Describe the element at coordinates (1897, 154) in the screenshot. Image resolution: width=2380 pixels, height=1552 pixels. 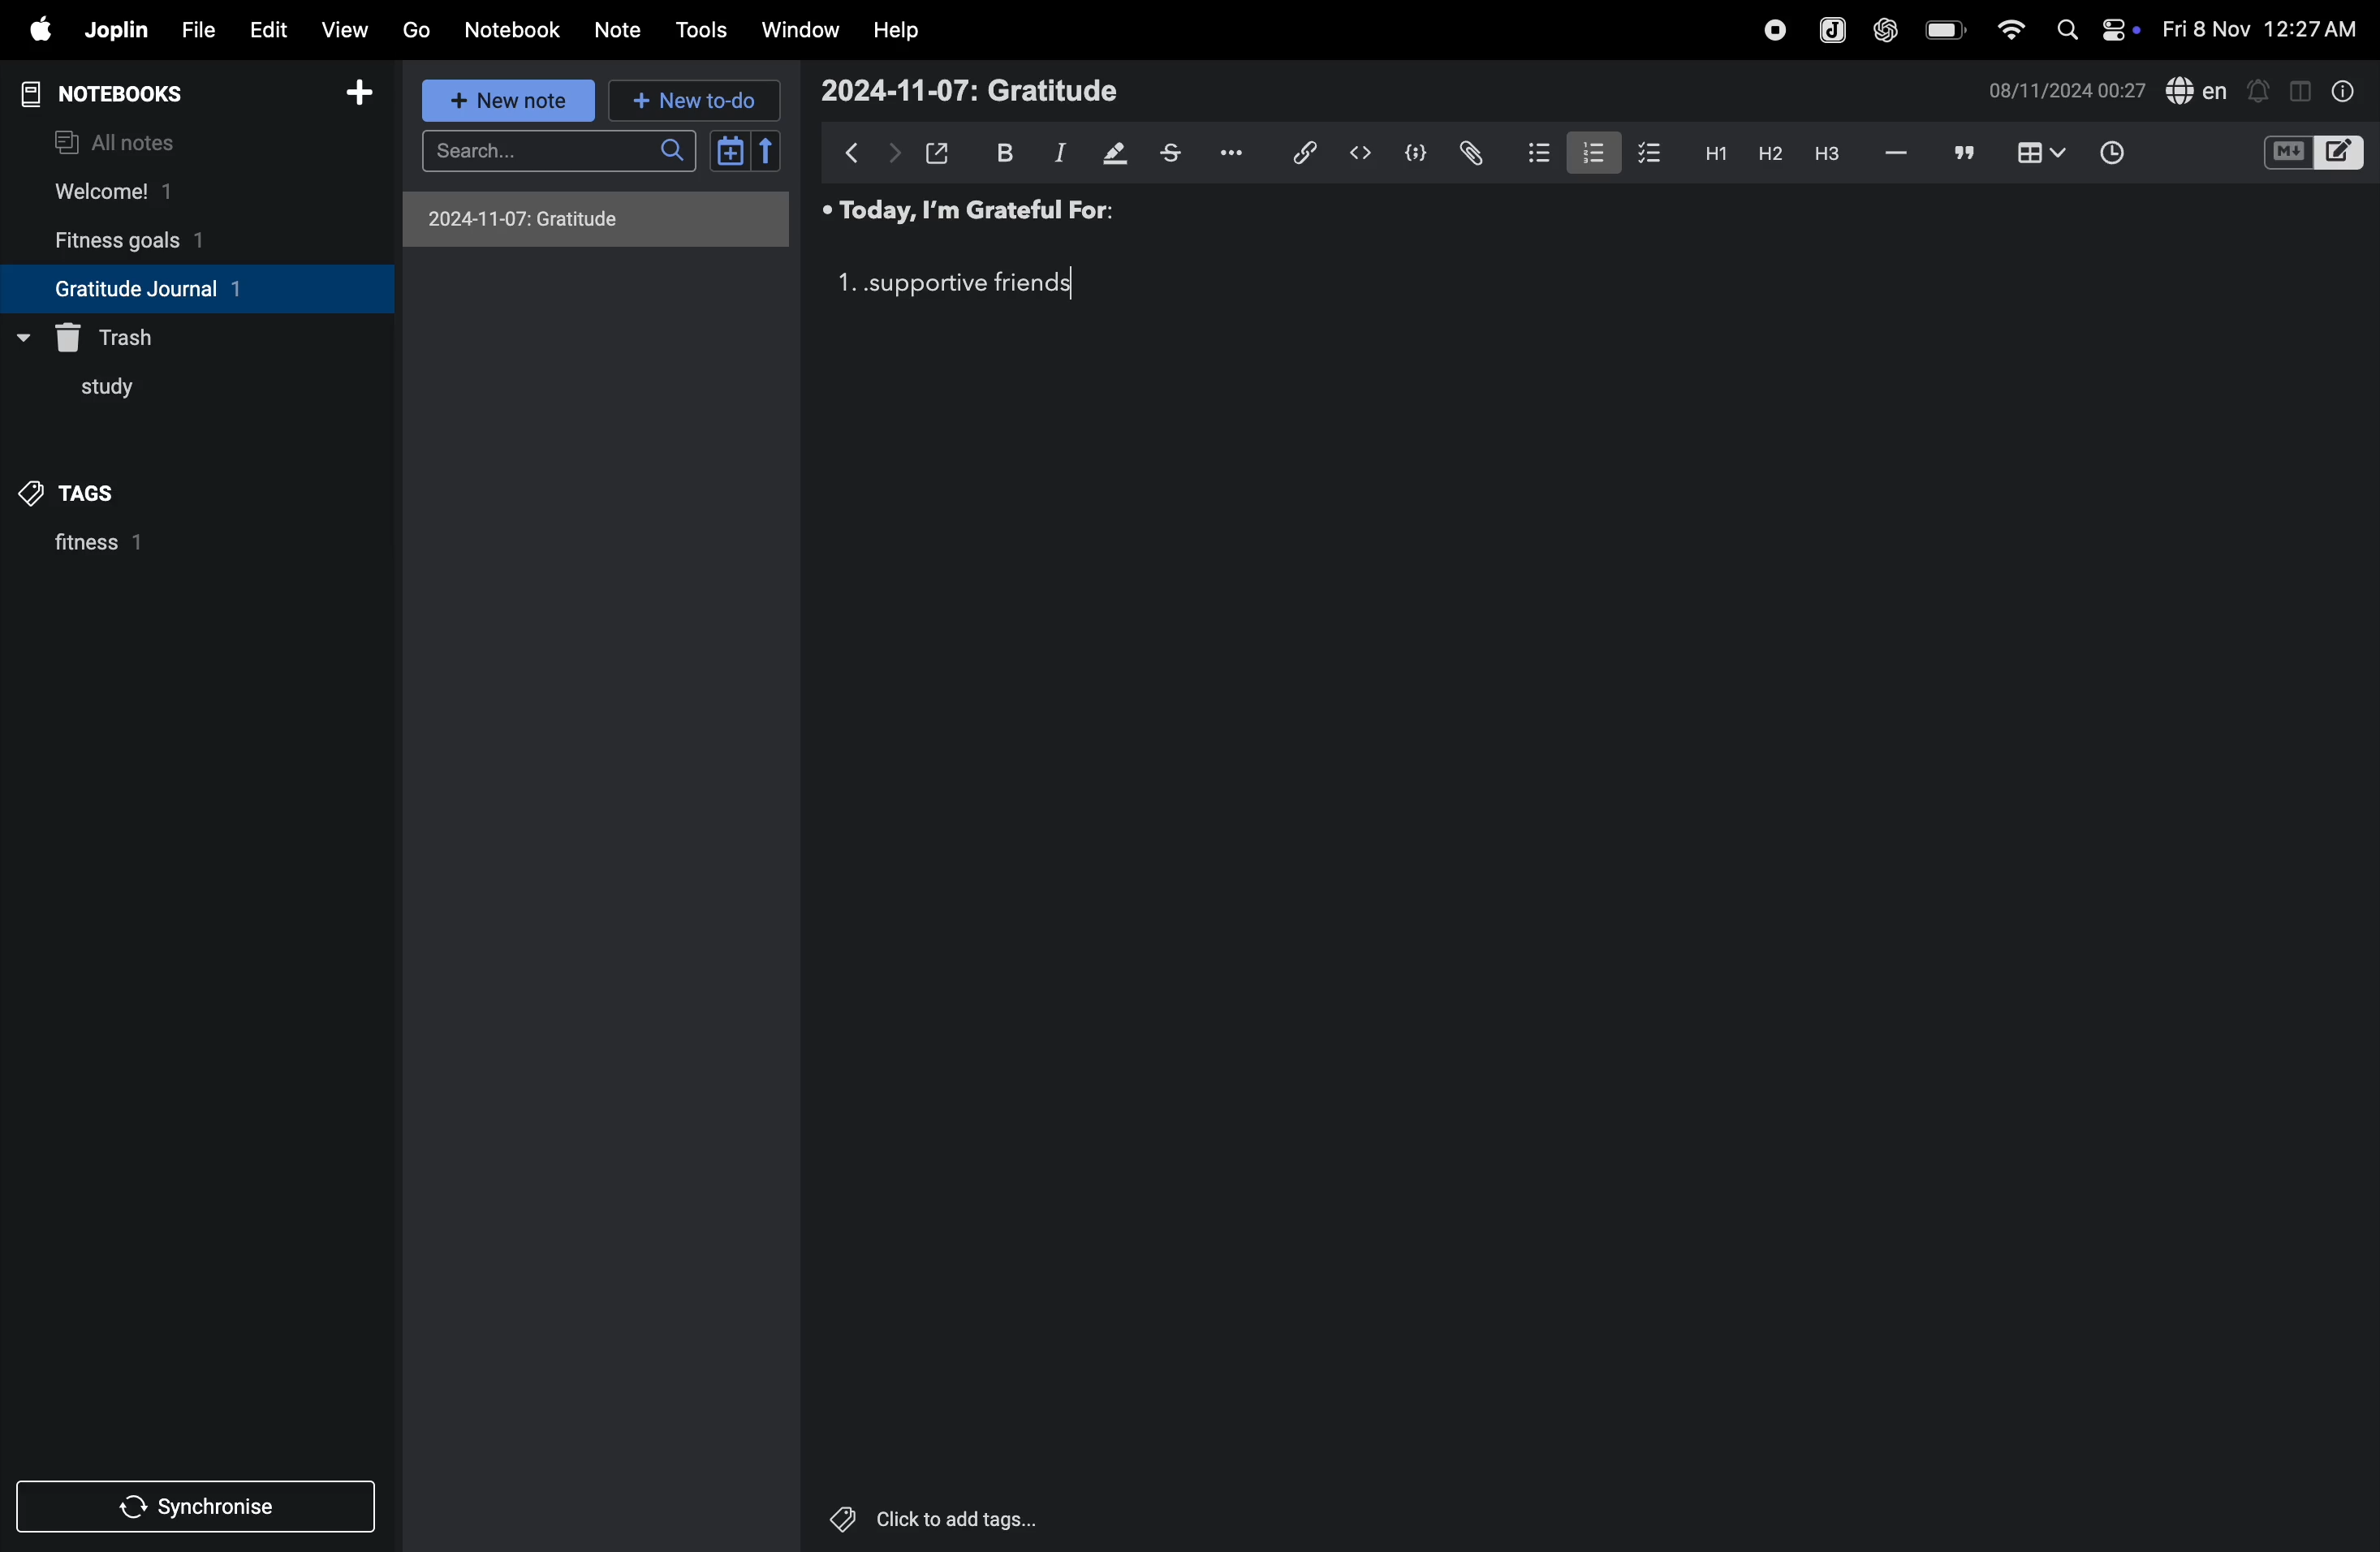
I see `horrizontal line` at that location.